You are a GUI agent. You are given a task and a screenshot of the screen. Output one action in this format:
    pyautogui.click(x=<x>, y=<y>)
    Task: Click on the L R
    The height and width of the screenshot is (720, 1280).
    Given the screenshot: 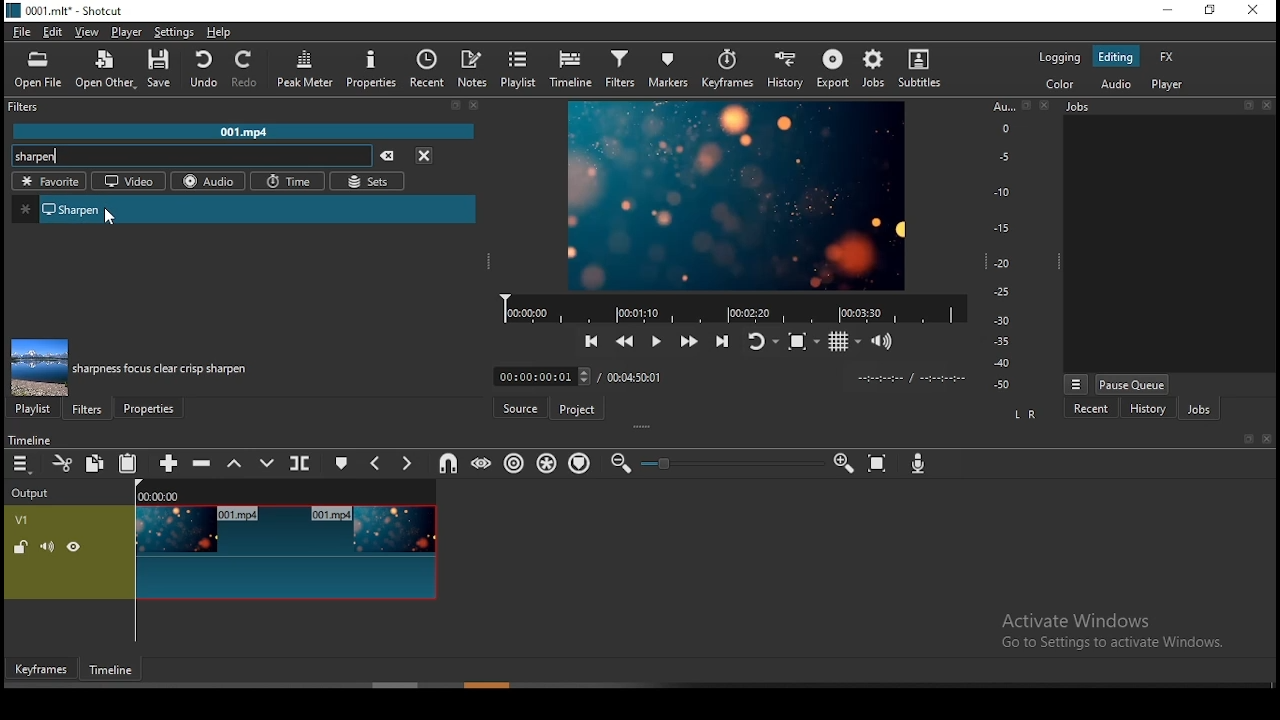 What is the action you would take?
    pyautogui.click(x=1026, y=413)
    